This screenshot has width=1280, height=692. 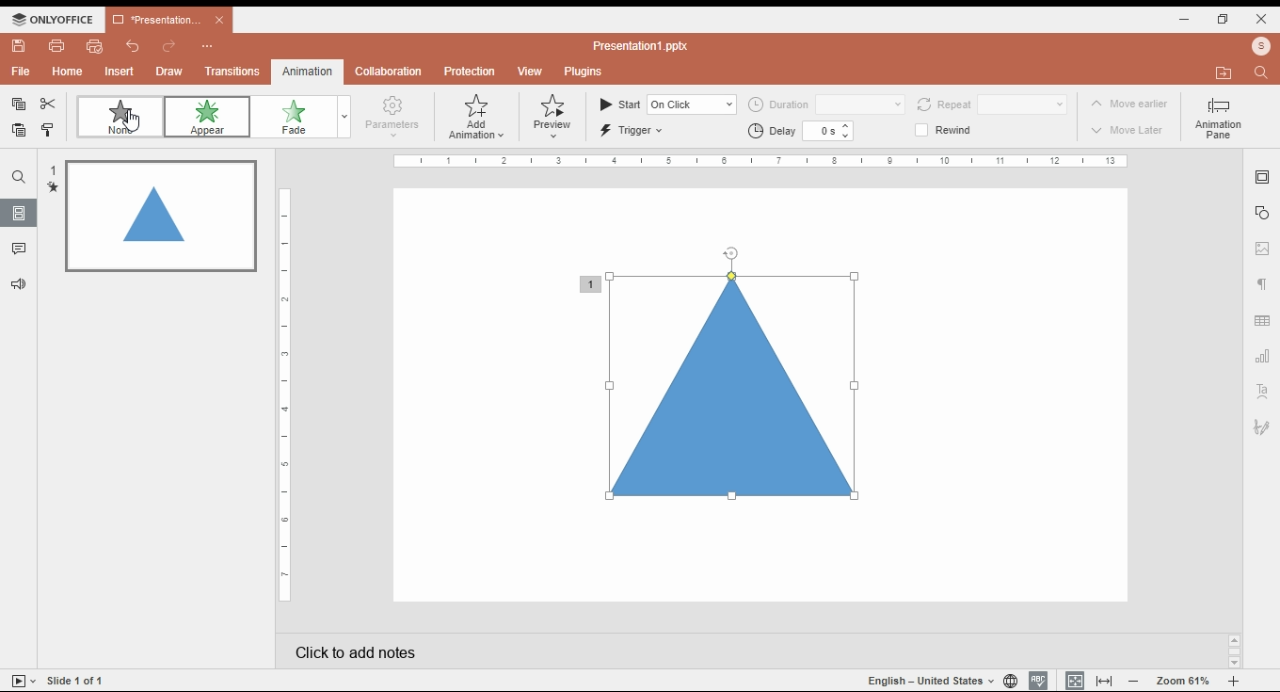 I want to click on delay, so click(x=802, y=131).